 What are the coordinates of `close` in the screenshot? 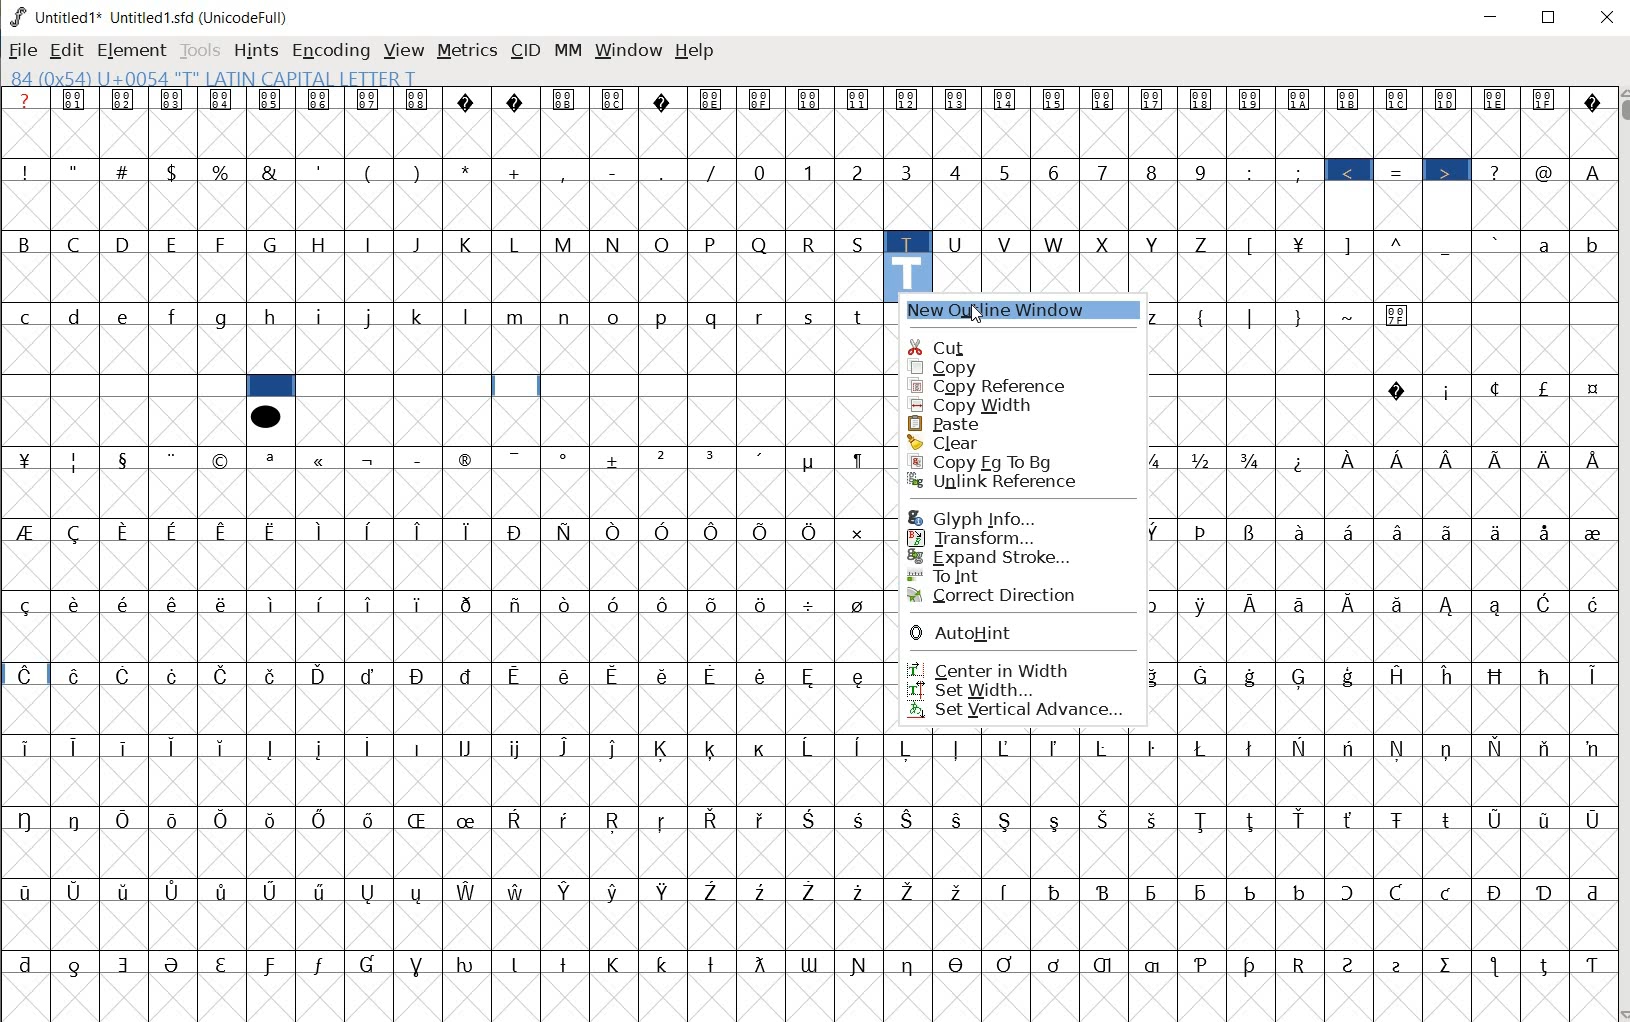 It's located at (1609, 18).